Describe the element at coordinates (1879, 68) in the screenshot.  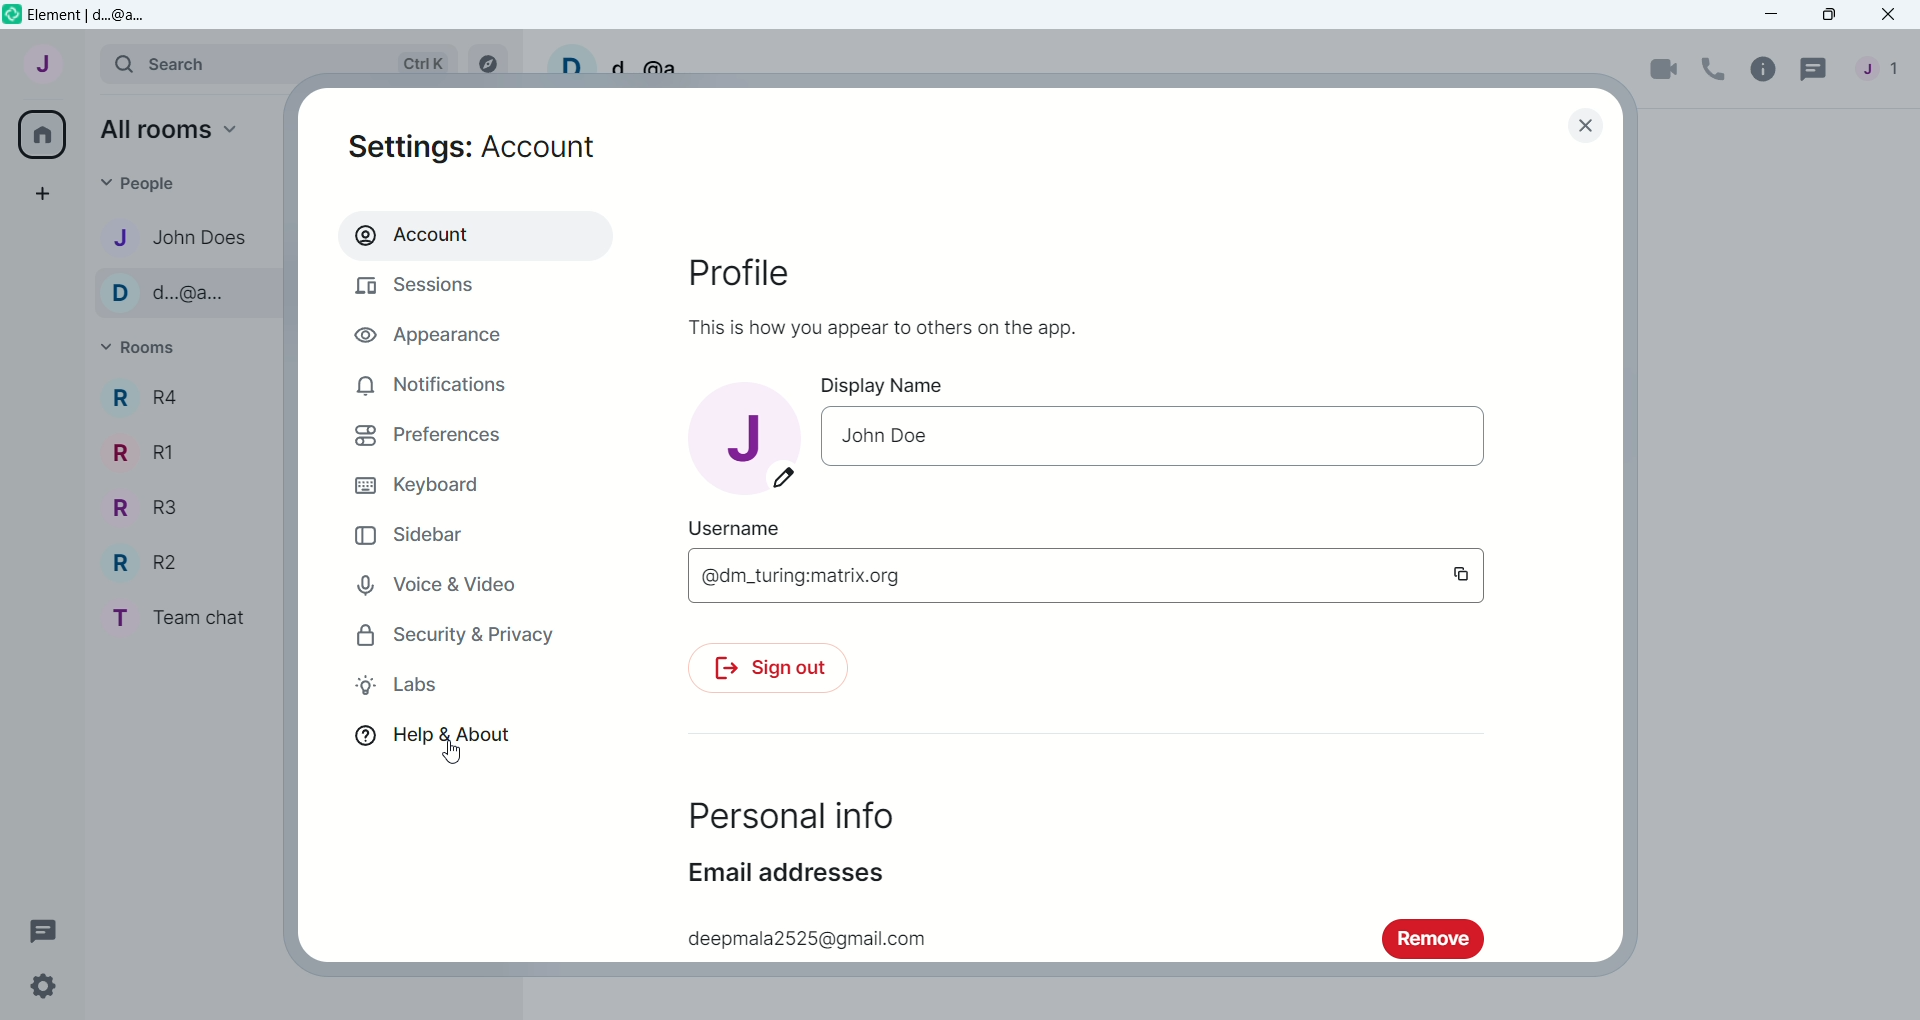
I see `People` at that location.